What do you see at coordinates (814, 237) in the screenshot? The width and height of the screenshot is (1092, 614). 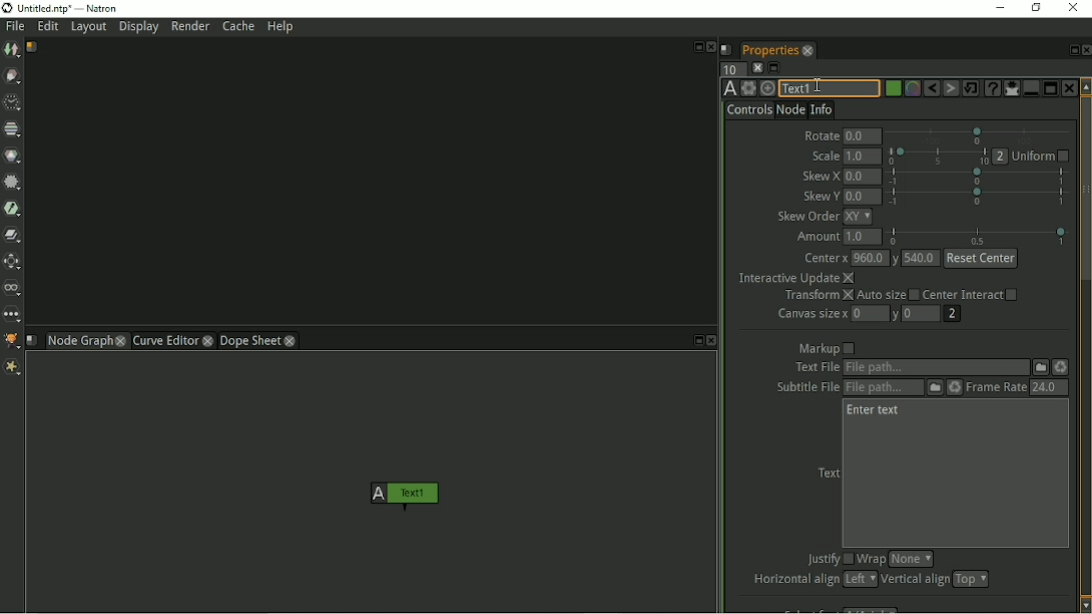 I see `Amount` at bounding box center [814, 237].